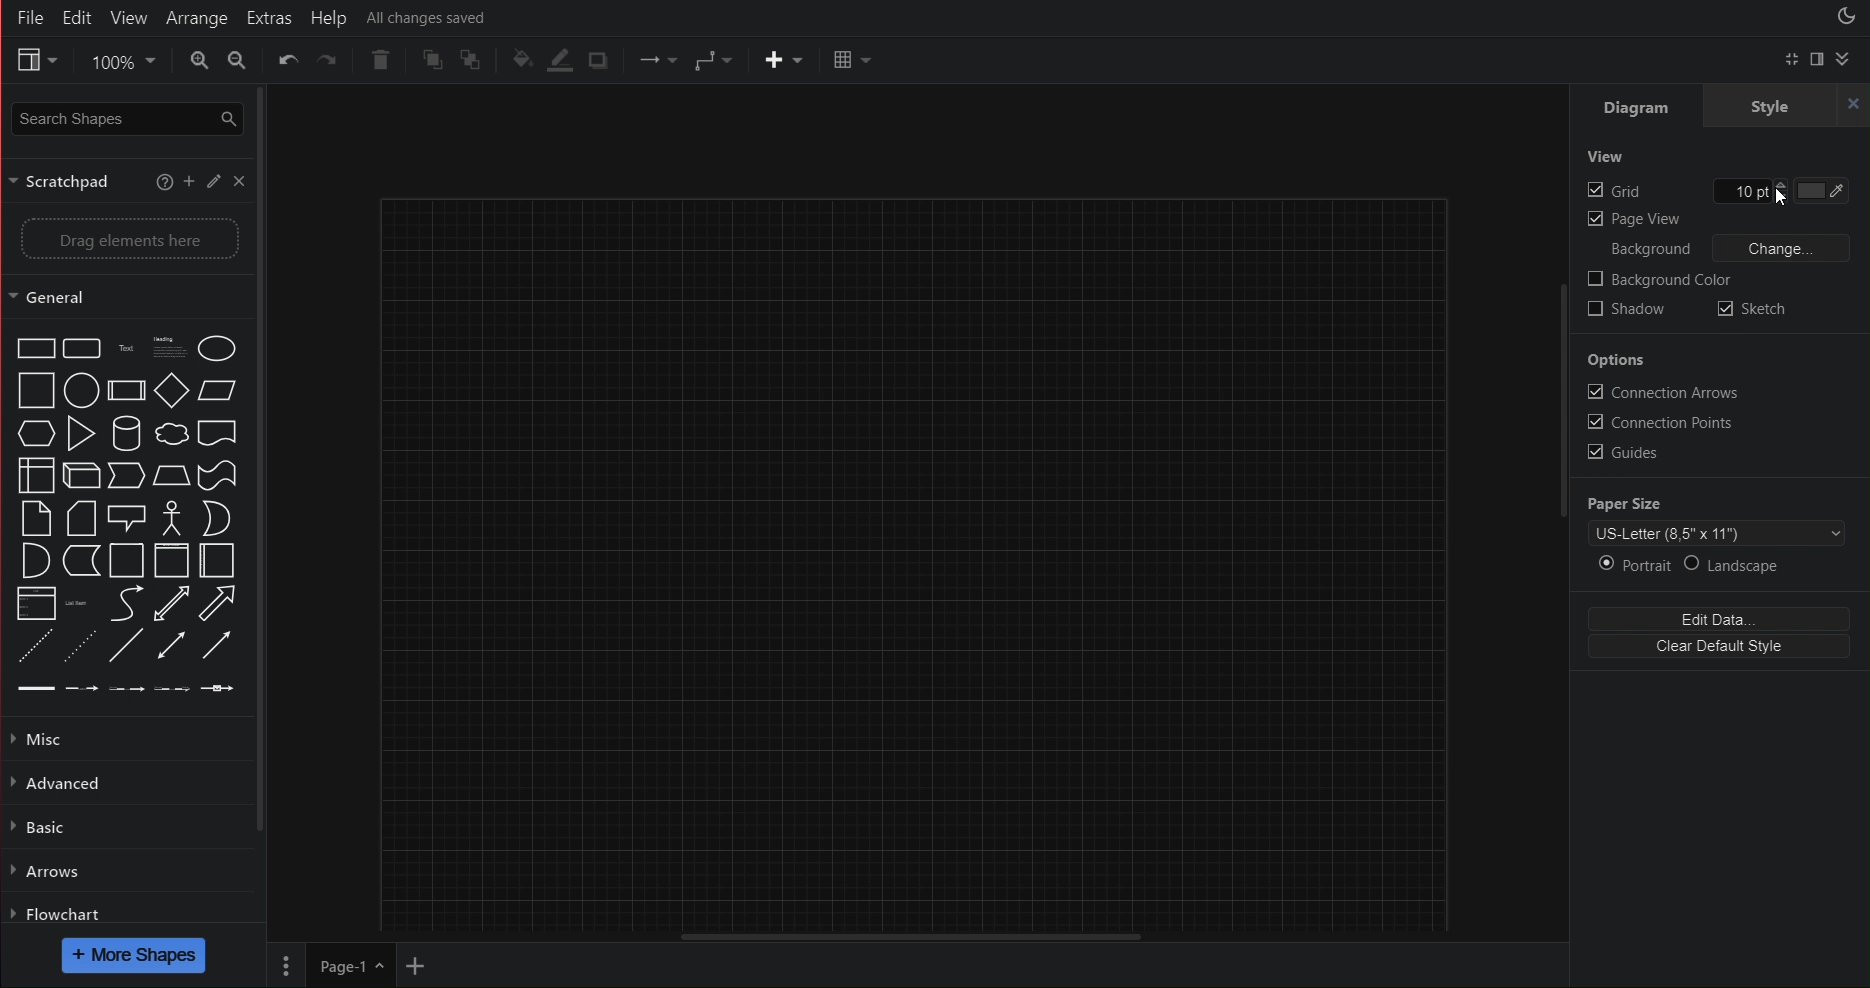  What do you see at coordinates (1626, 502) in the screenshot?
I see `Paper Size` at bounding box center [1626, 502].